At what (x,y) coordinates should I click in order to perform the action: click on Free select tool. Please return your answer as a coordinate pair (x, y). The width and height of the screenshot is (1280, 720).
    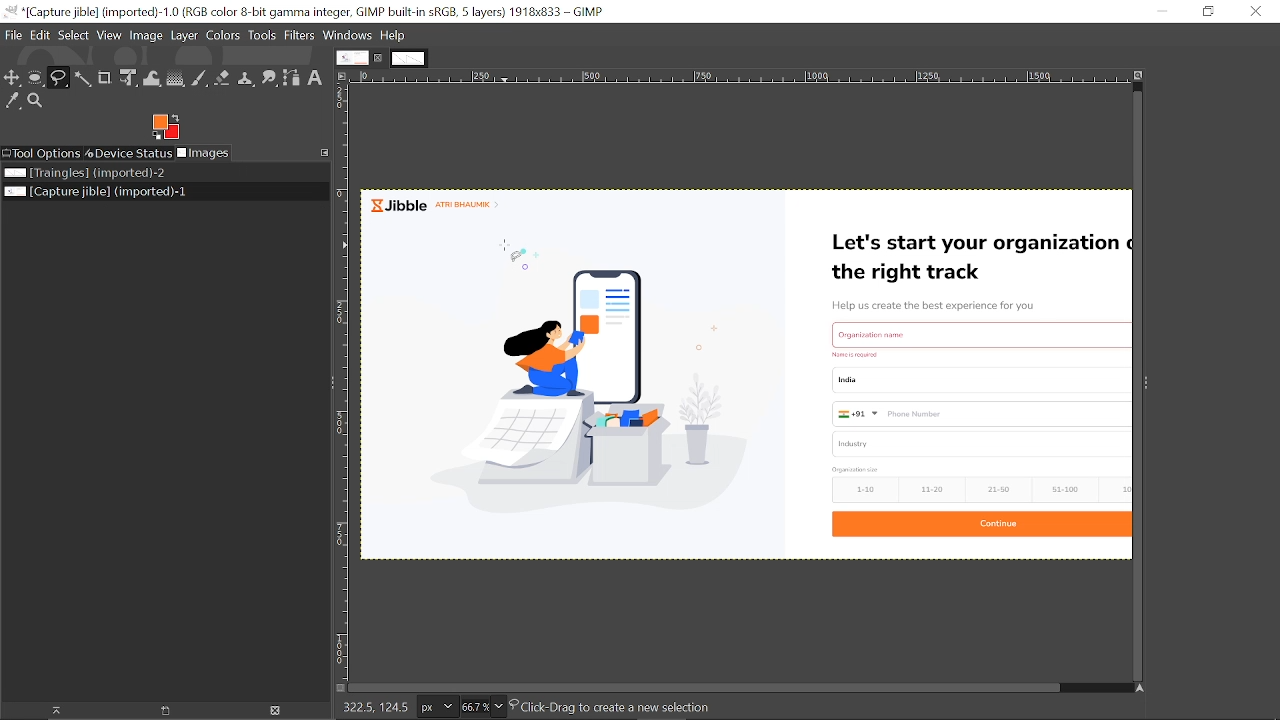
    Looking at the image, I should click on (60, 79).